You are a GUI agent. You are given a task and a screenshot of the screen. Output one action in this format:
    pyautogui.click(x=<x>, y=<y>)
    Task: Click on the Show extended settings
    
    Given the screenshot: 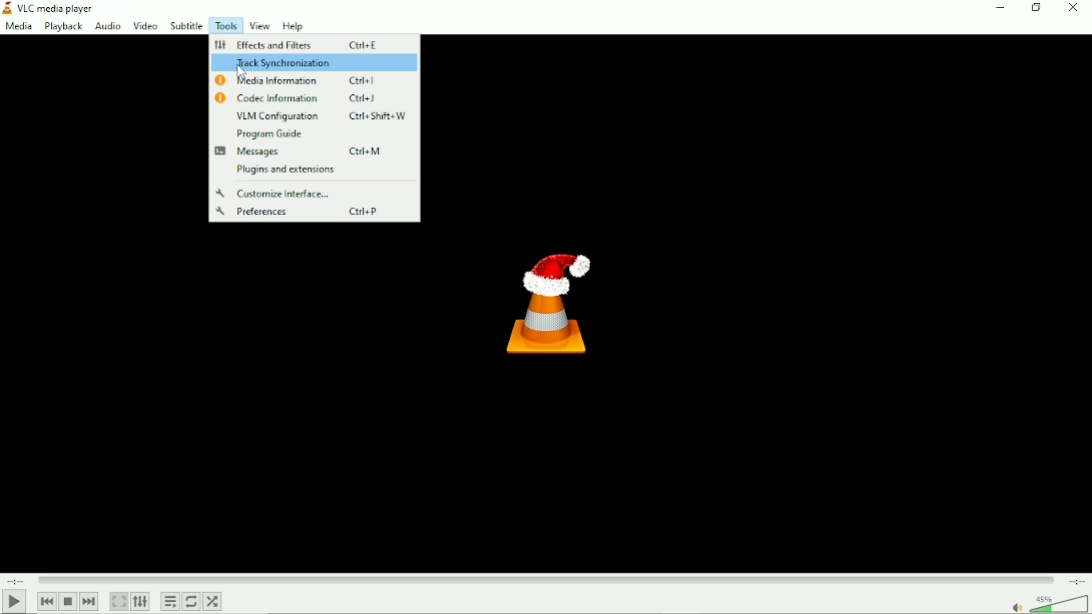 What is the action you would take?
    pyautogui.click(x=141, y=602)
    